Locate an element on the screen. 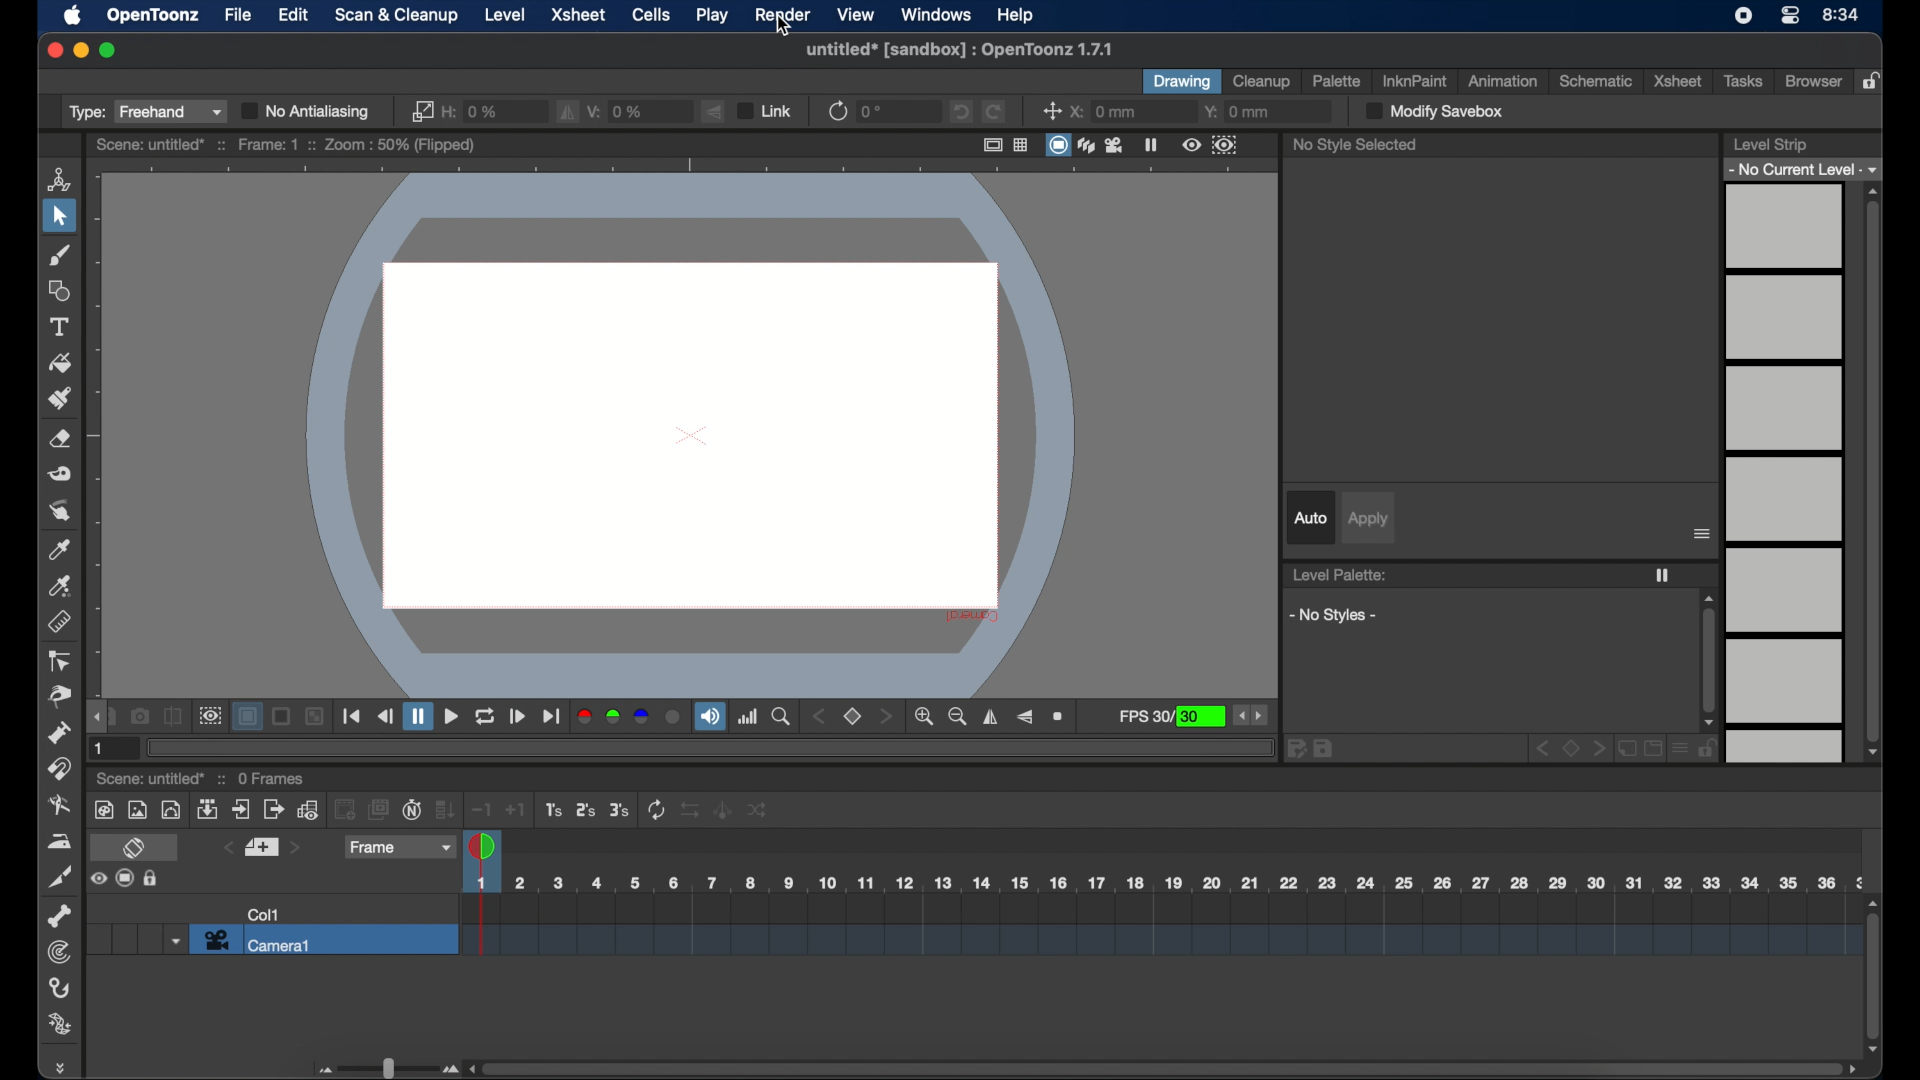  tasks is located at coordinates (1746, 81).